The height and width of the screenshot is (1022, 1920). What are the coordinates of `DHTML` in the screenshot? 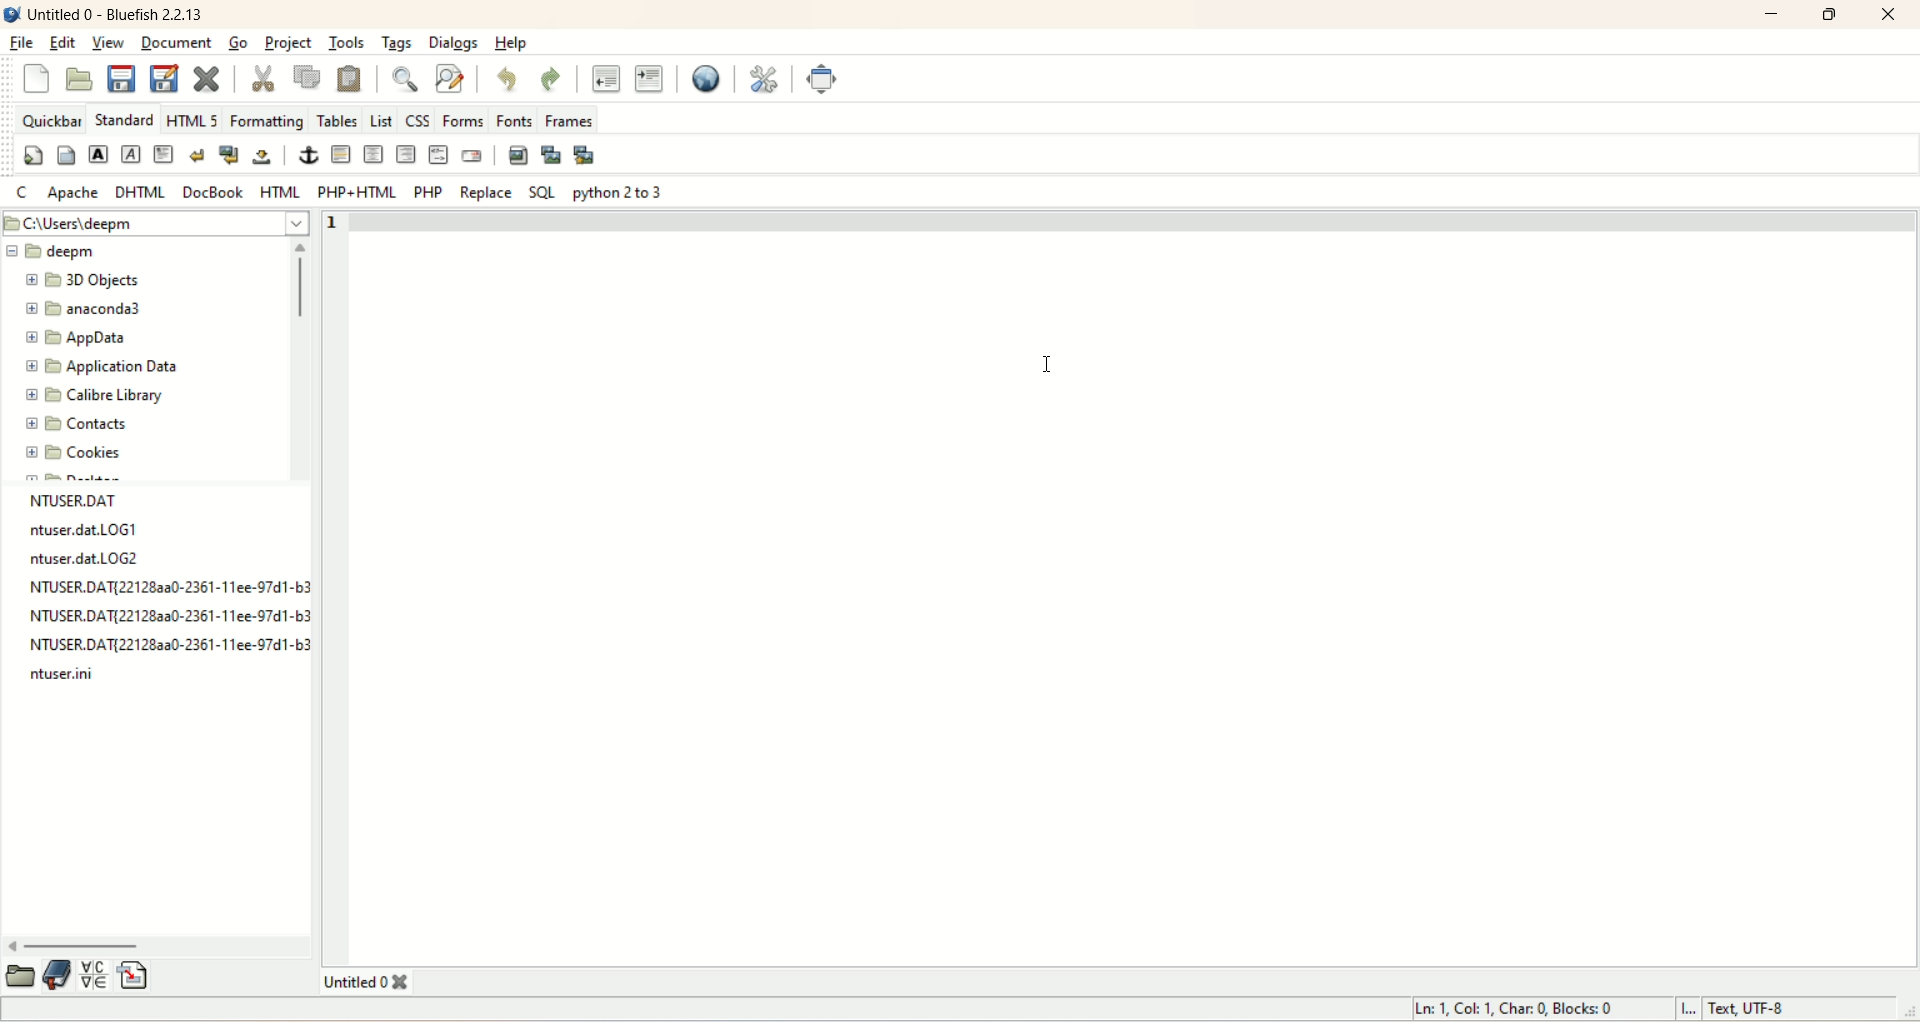 It's located at (141, 193).